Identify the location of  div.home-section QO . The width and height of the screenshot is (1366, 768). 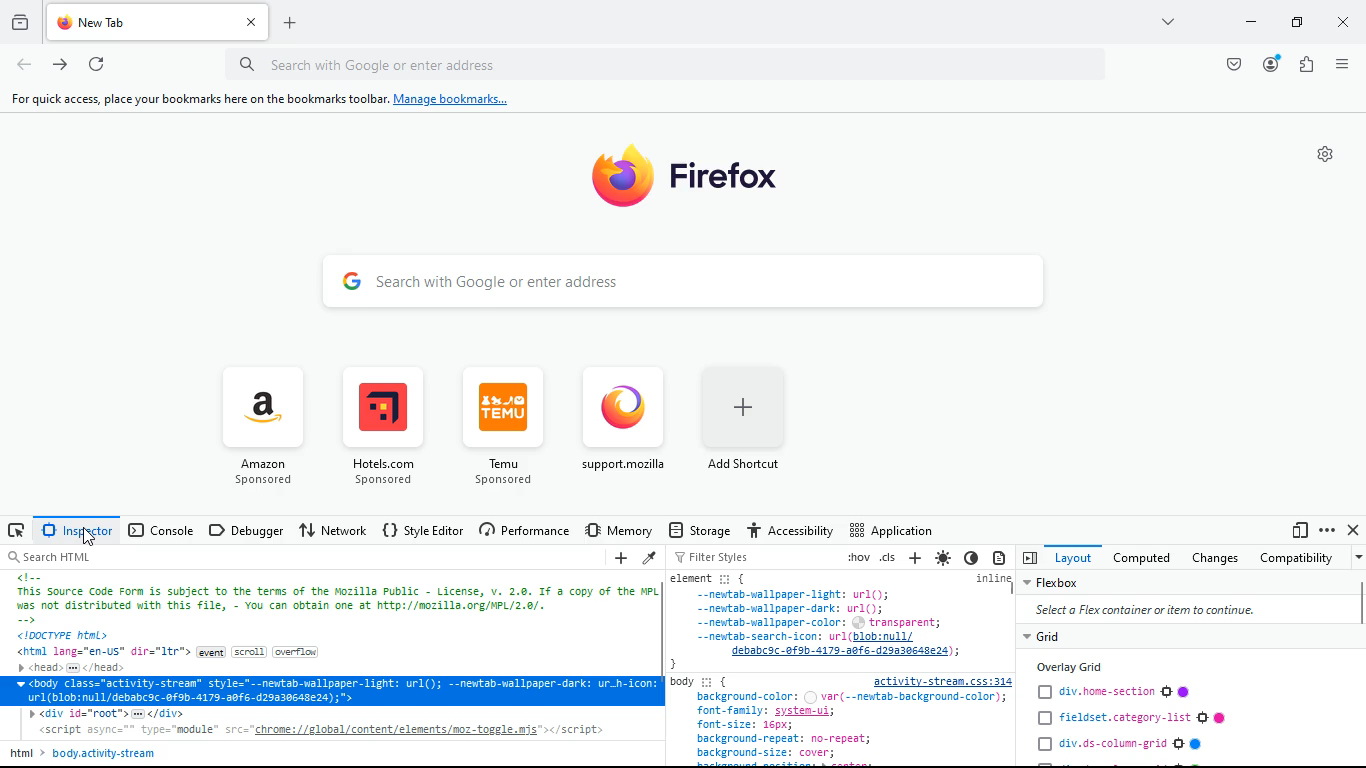
(1119, 691).